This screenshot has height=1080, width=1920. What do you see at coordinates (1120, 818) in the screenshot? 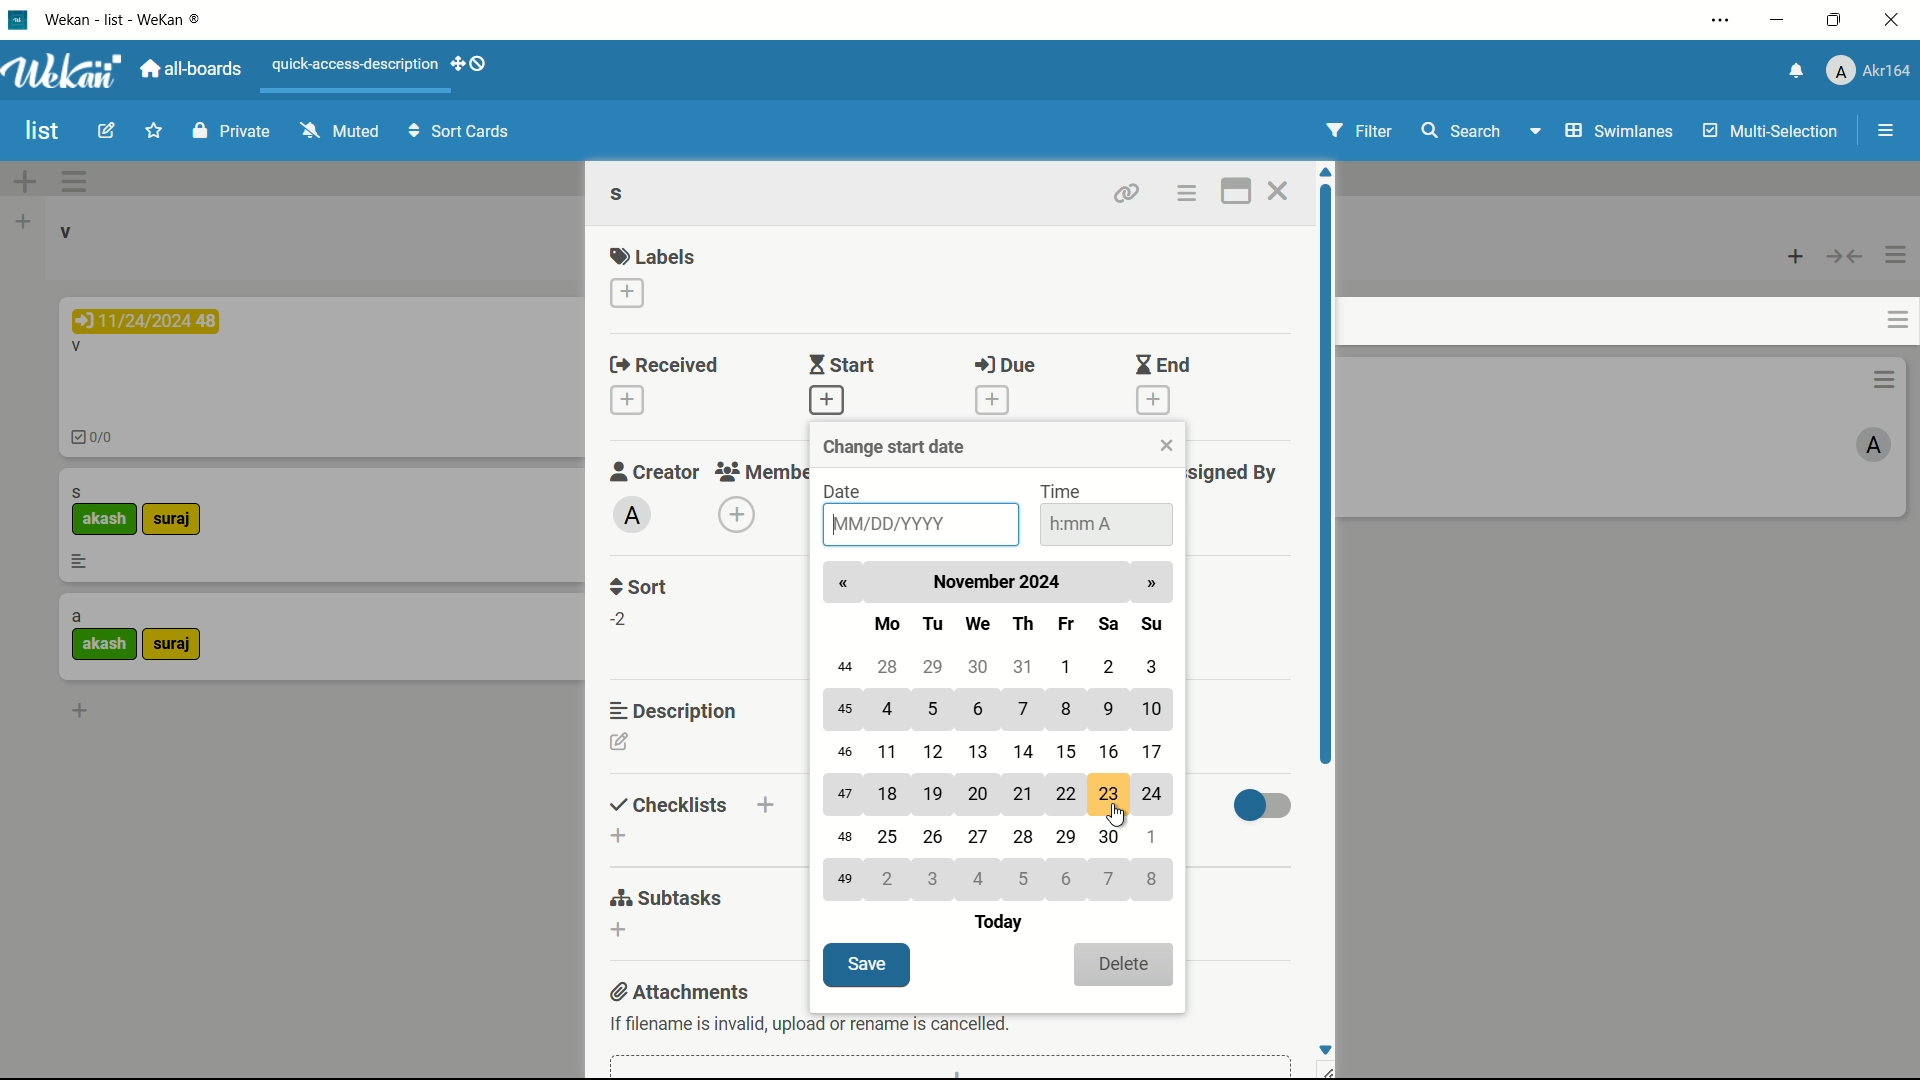
I see `cursor` at bounding box center [1120, 818].